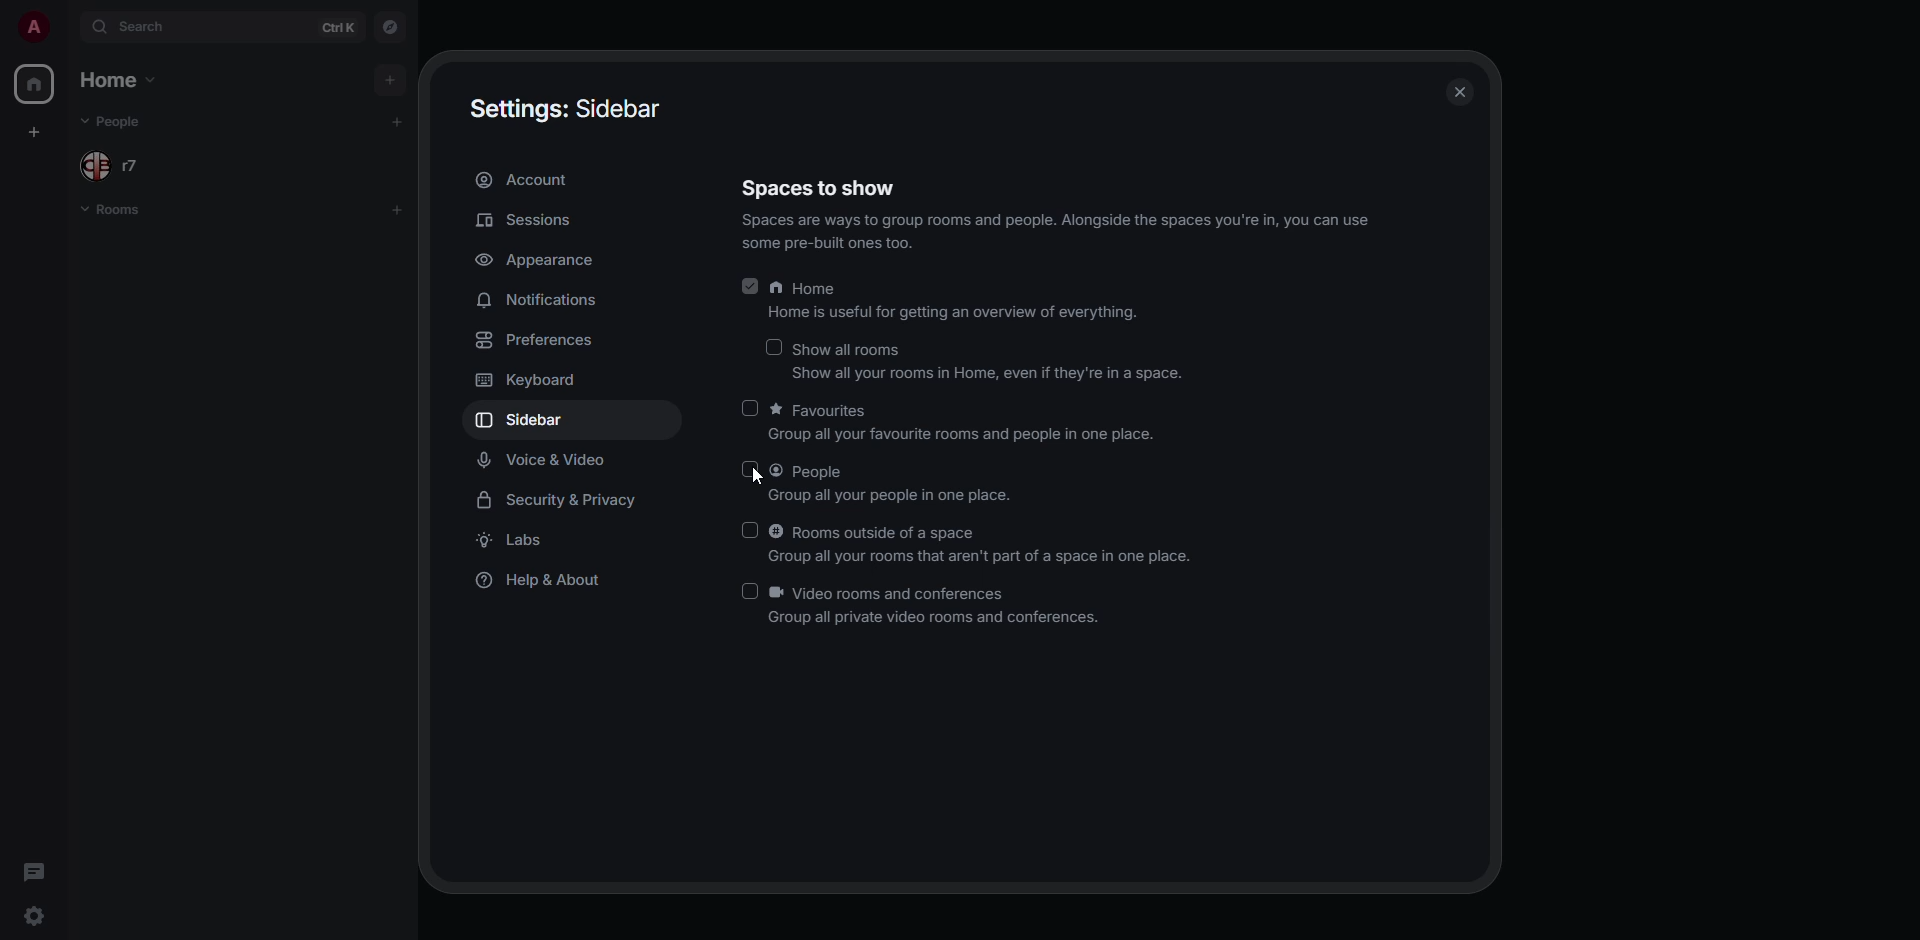 Image resolution: width=1920 pixels, height=940 pixels. I want to click on info, so click(1057, 233).